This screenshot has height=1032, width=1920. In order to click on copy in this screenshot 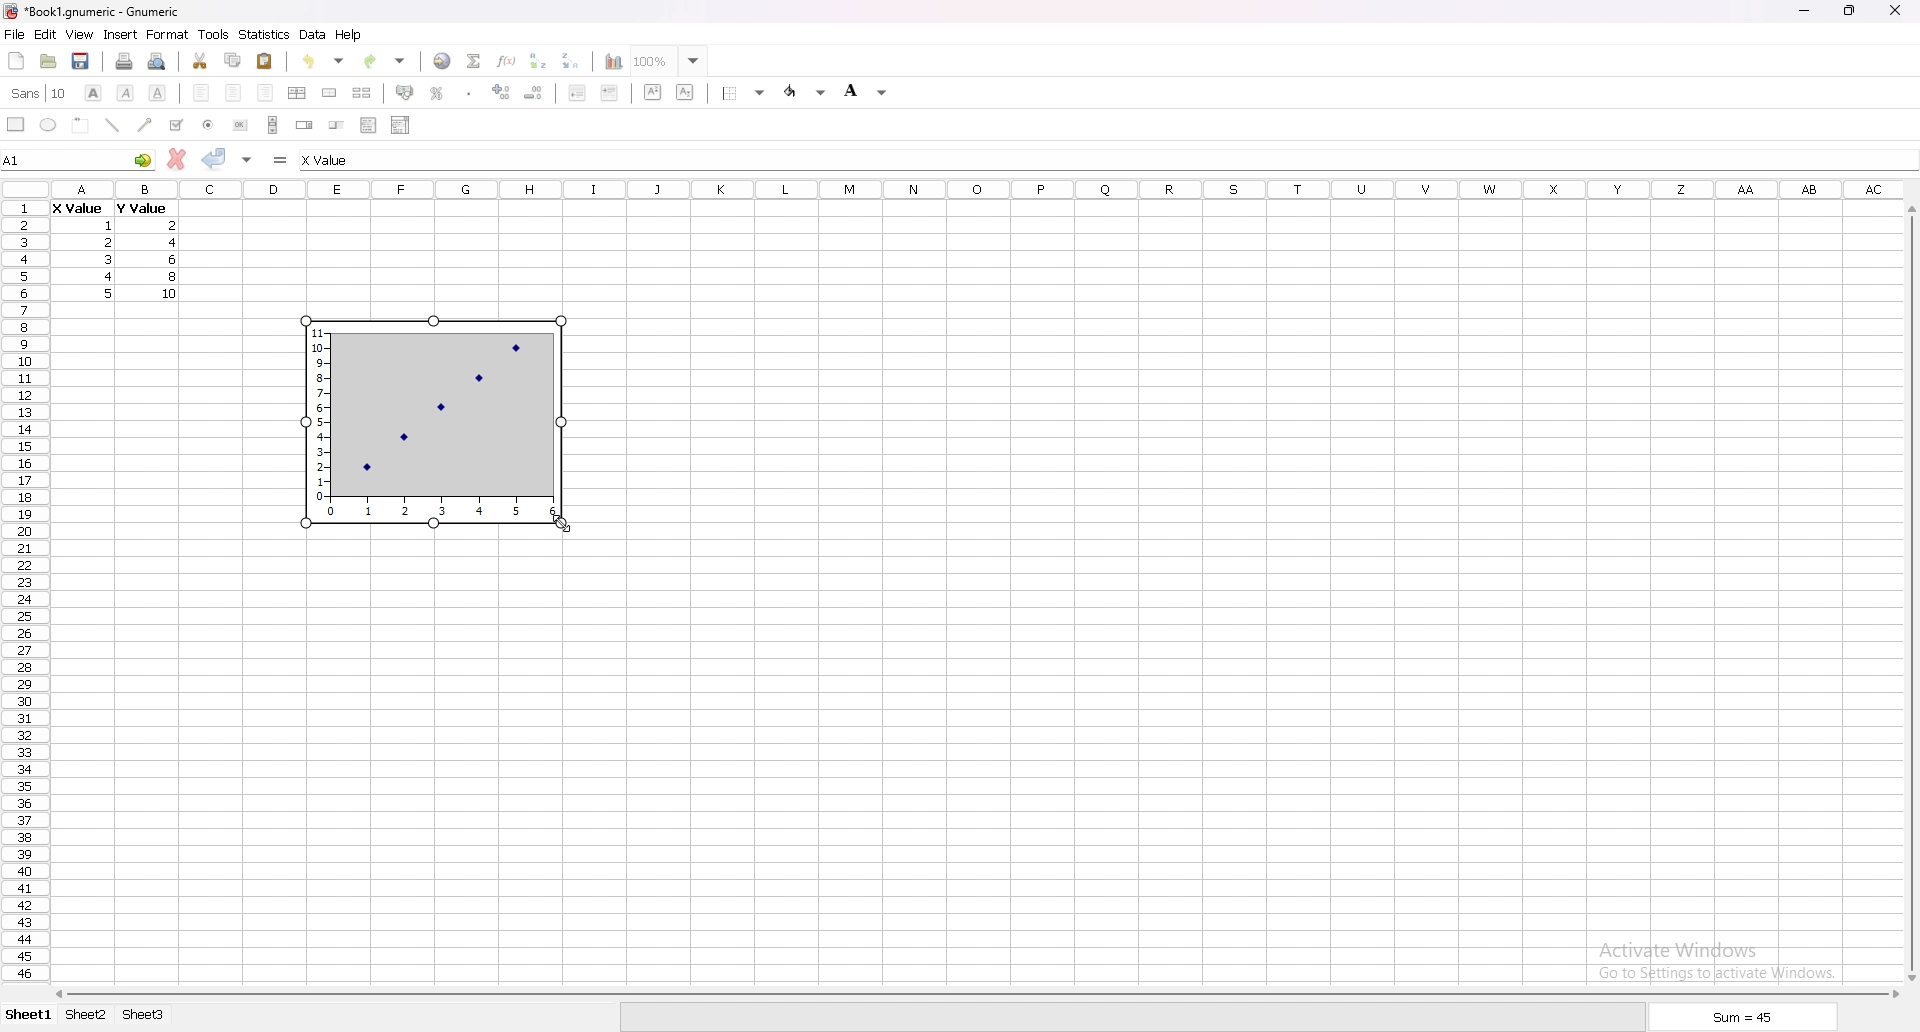, I will do `click(233, 60)`.